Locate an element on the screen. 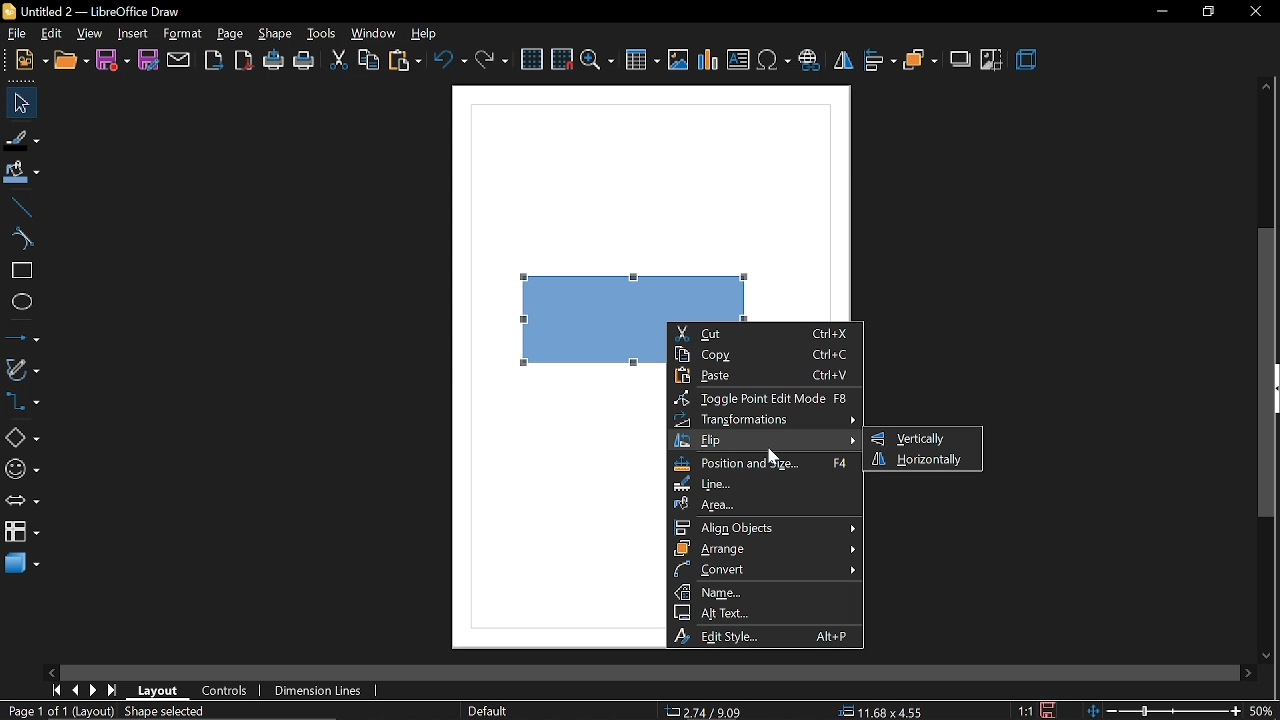  undo is located at coordinates (449, 60).